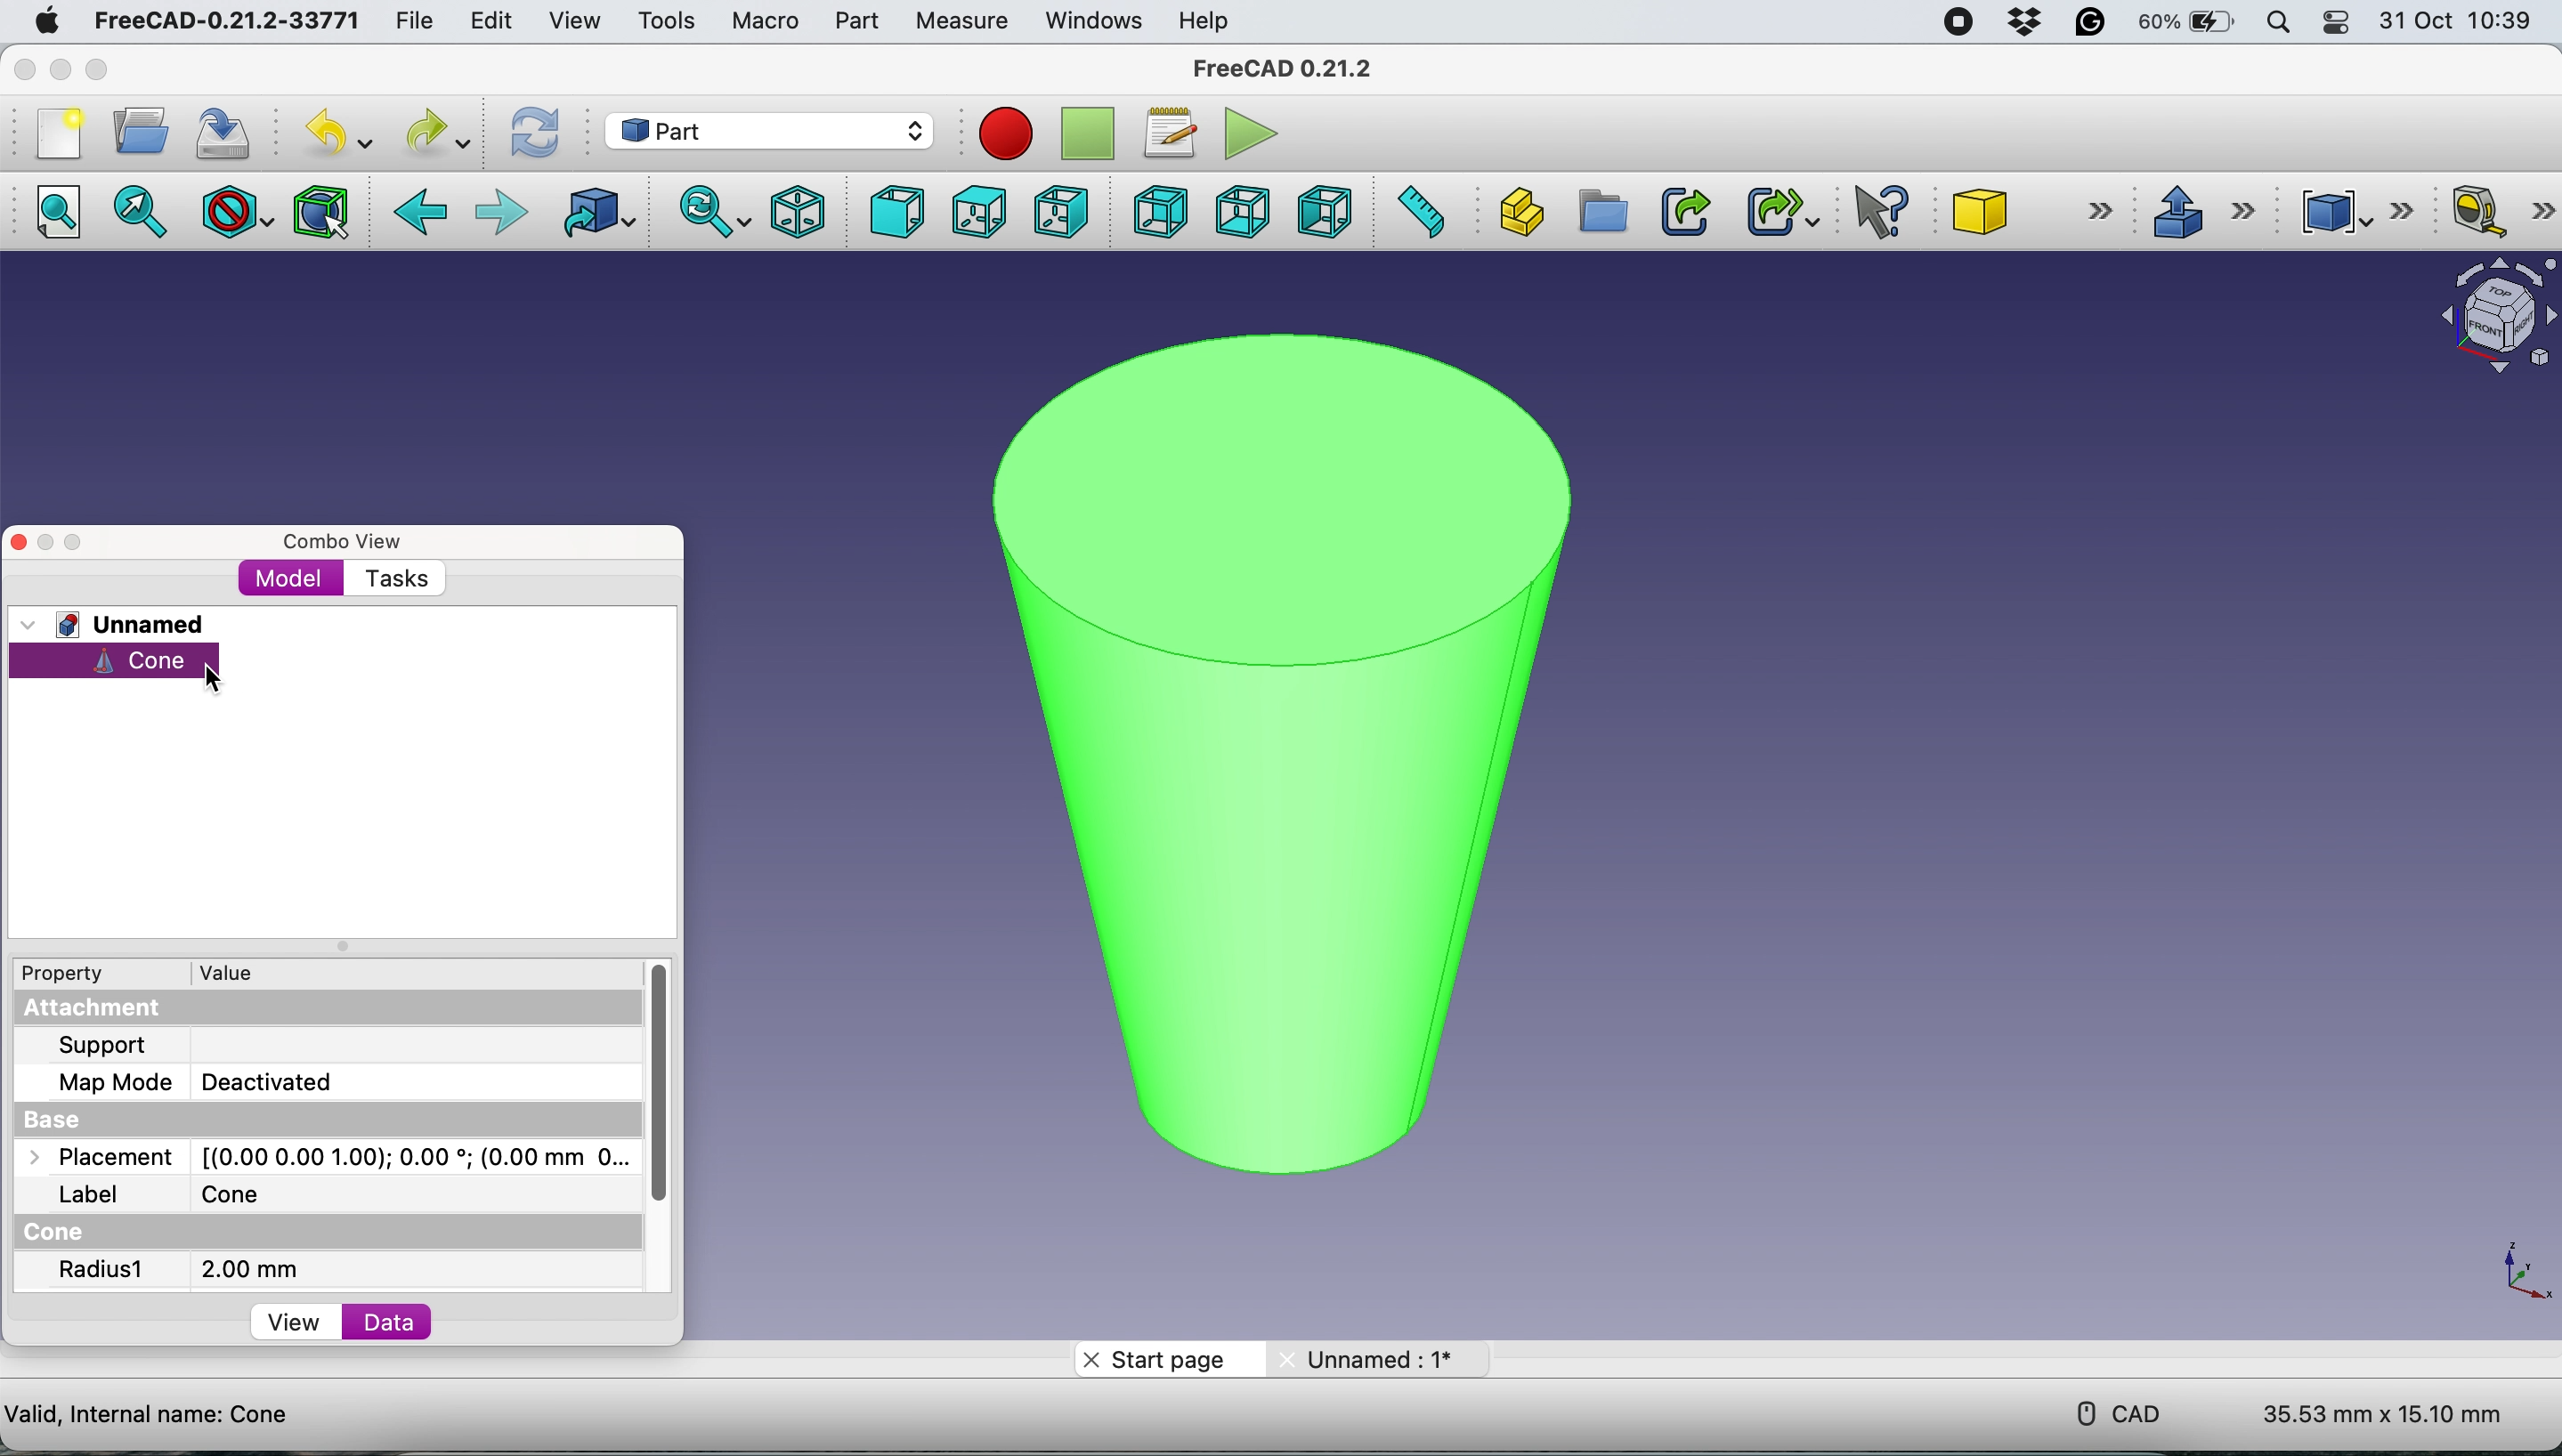  What do you see at coordinates (1421, 213) in the screenshot?
I see `measure distance` at bounding box center [1421, 213].